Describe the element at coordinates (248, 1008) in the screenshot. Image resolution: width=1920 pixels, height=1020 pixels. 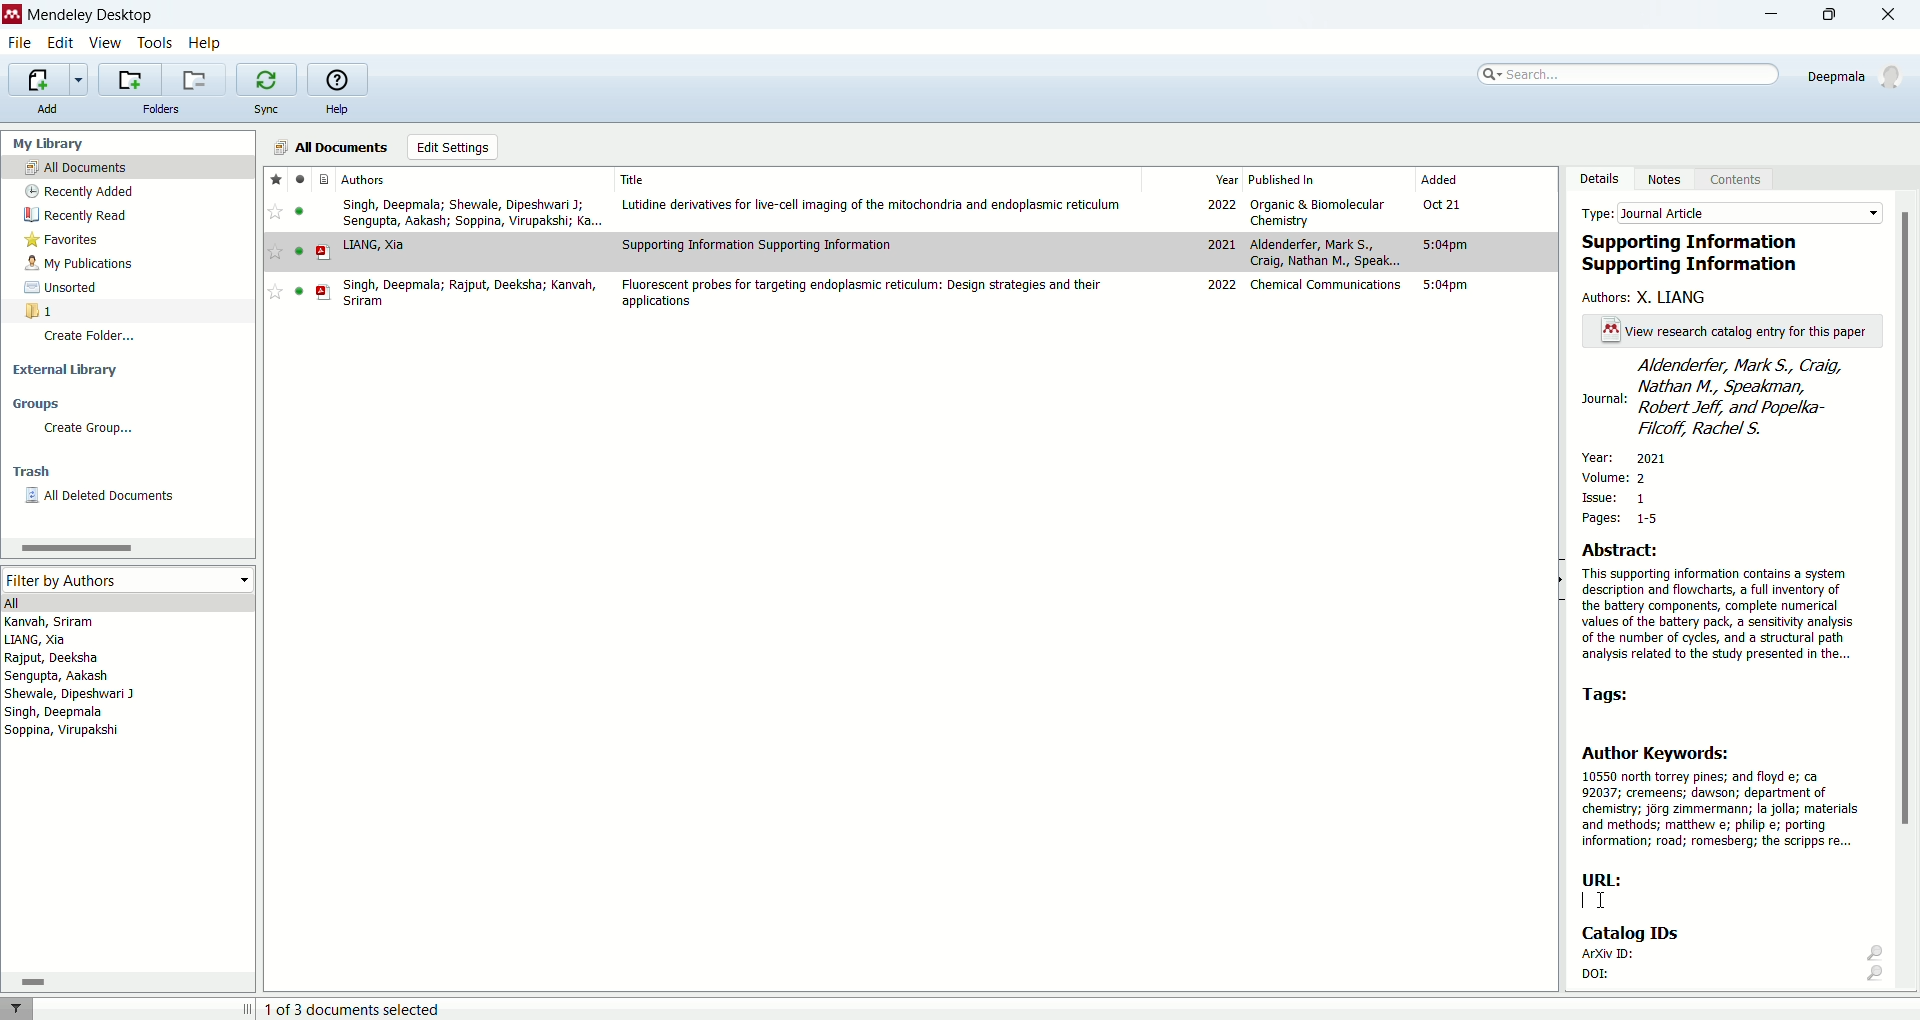
I see `toggle expand/contract` at that location.